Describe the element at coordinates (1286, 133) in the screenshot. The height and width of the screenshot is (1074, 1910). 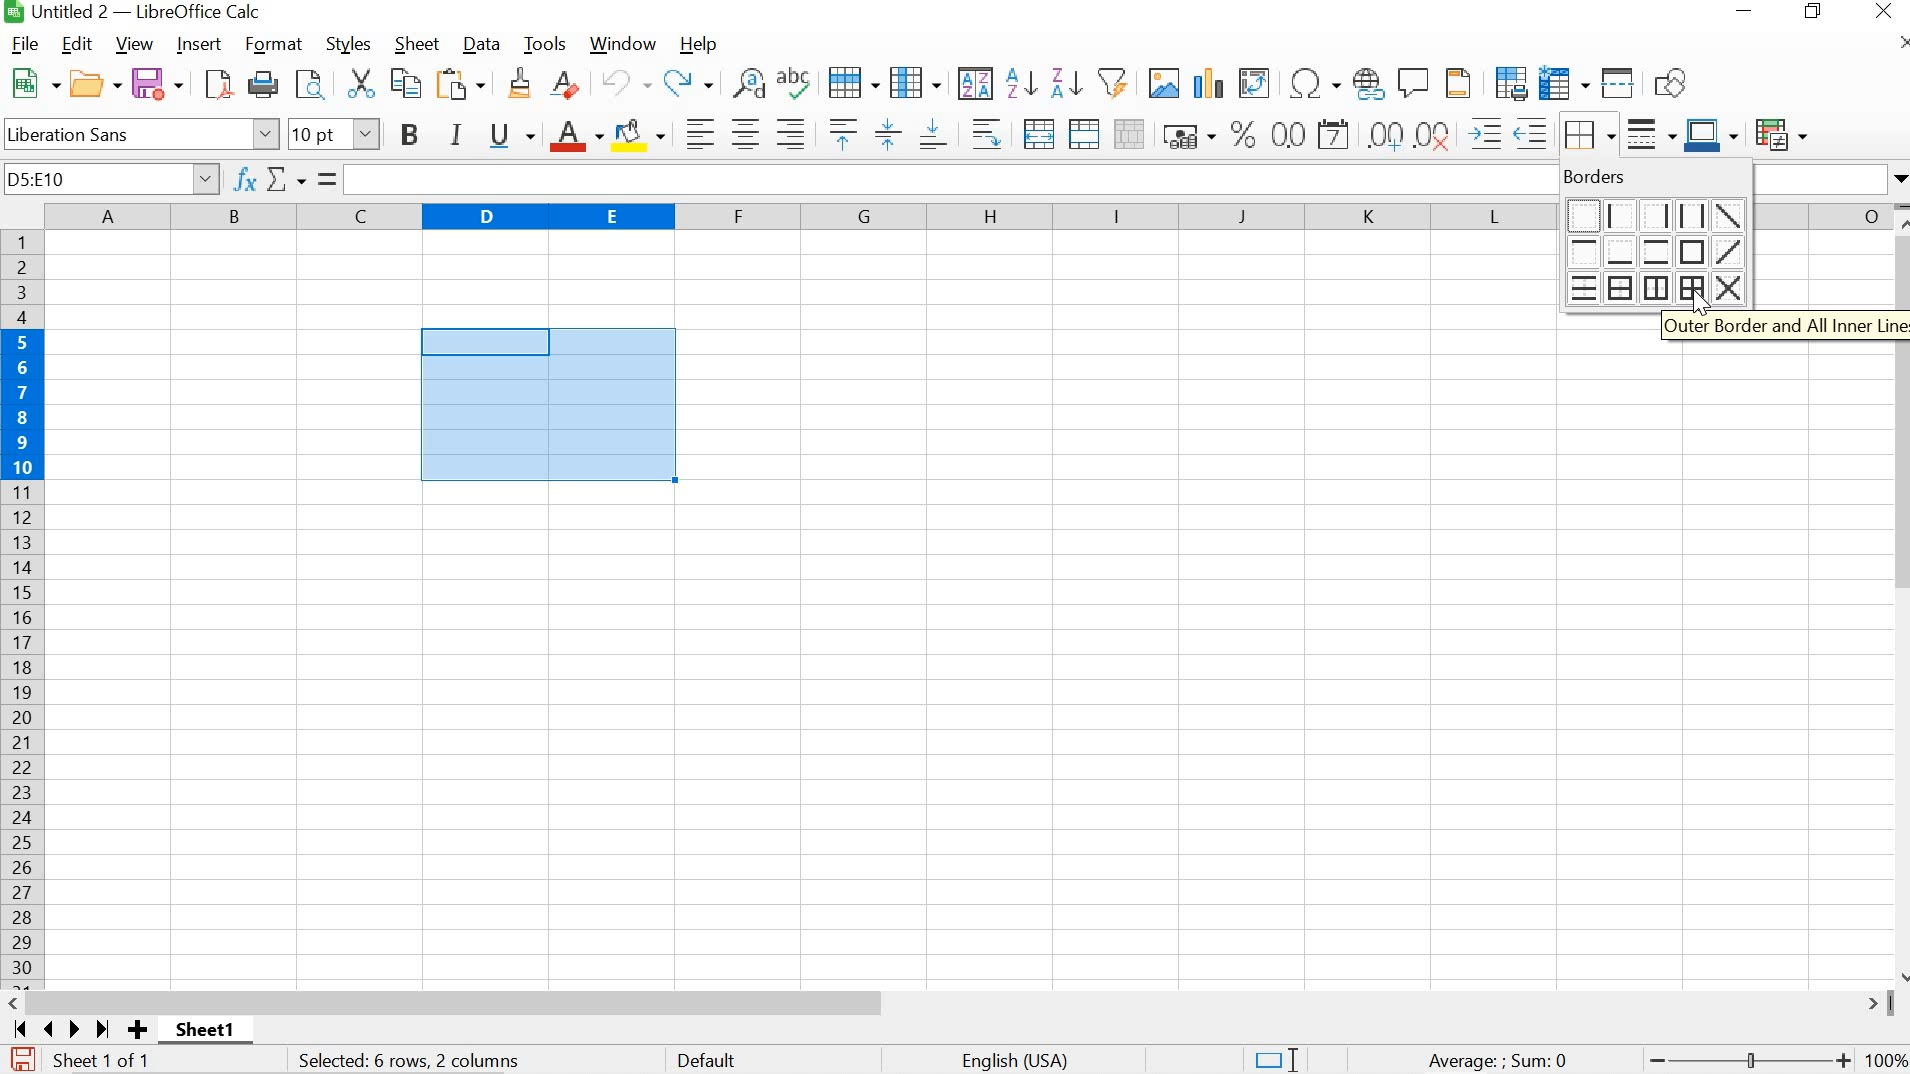
I see `FORMAT AS NUMBER` at that location.